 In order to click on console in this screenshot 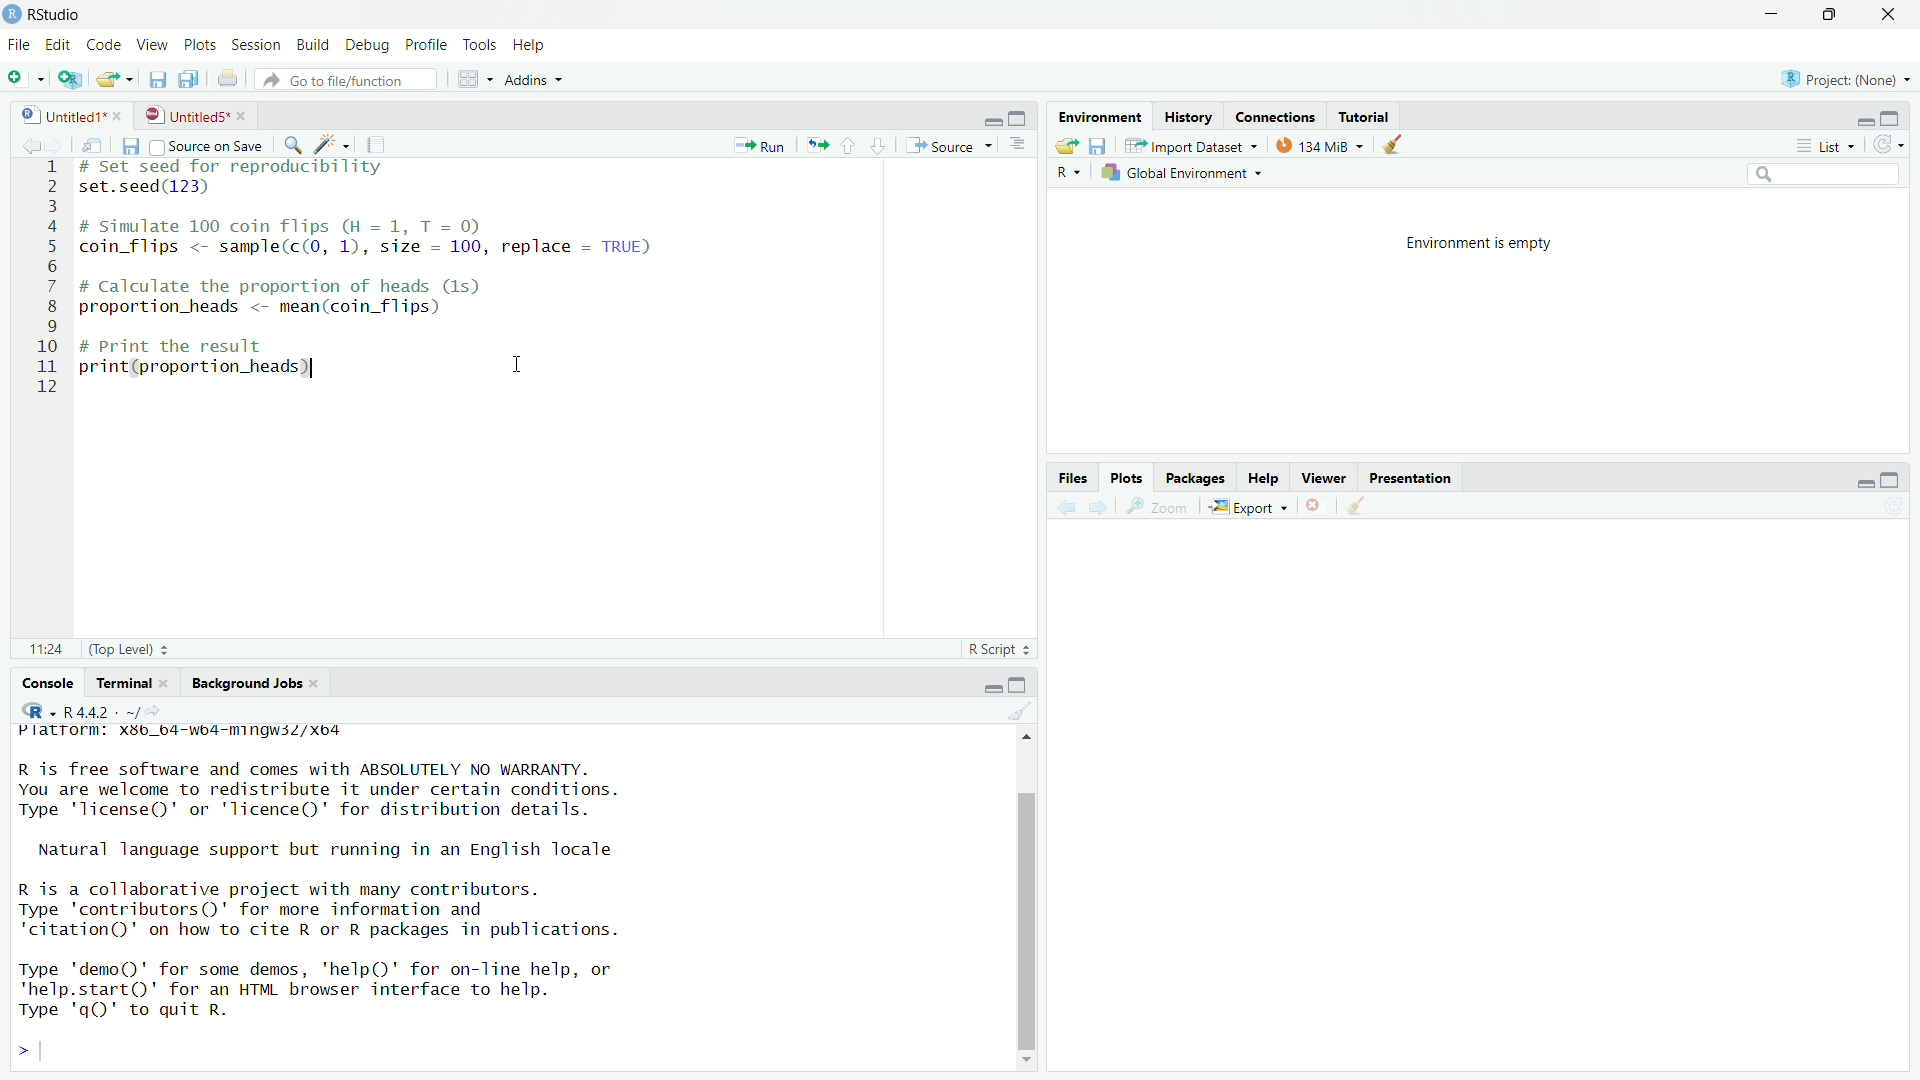, I will do `click(38, 685)`.